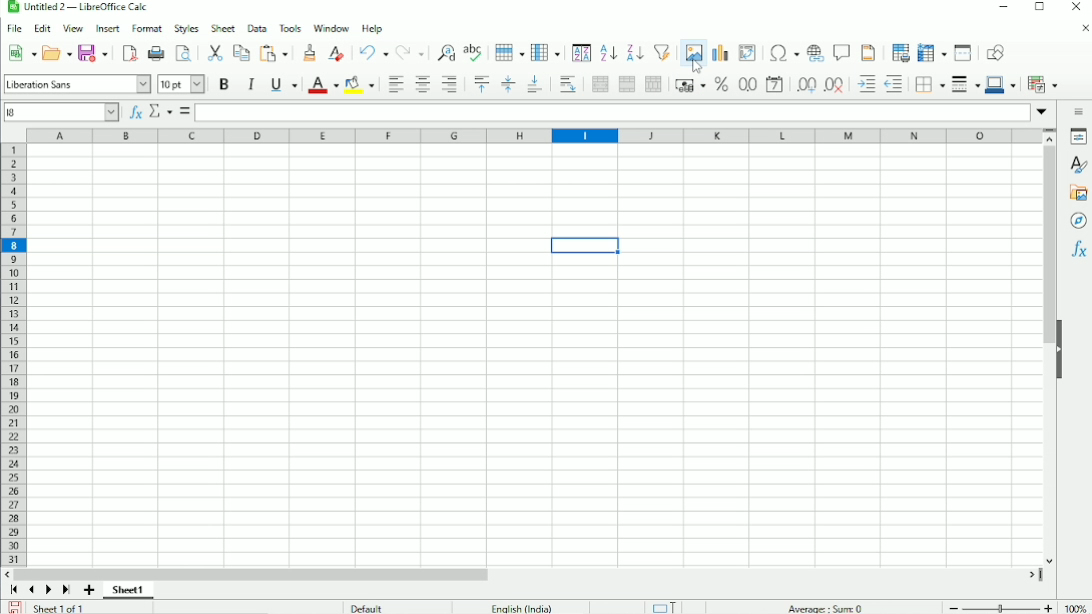 This screenshot has height=614, width=1092. Describe the element at coordinates (653, 84) in the screenshot. I see `Unmerge cells` at that location.